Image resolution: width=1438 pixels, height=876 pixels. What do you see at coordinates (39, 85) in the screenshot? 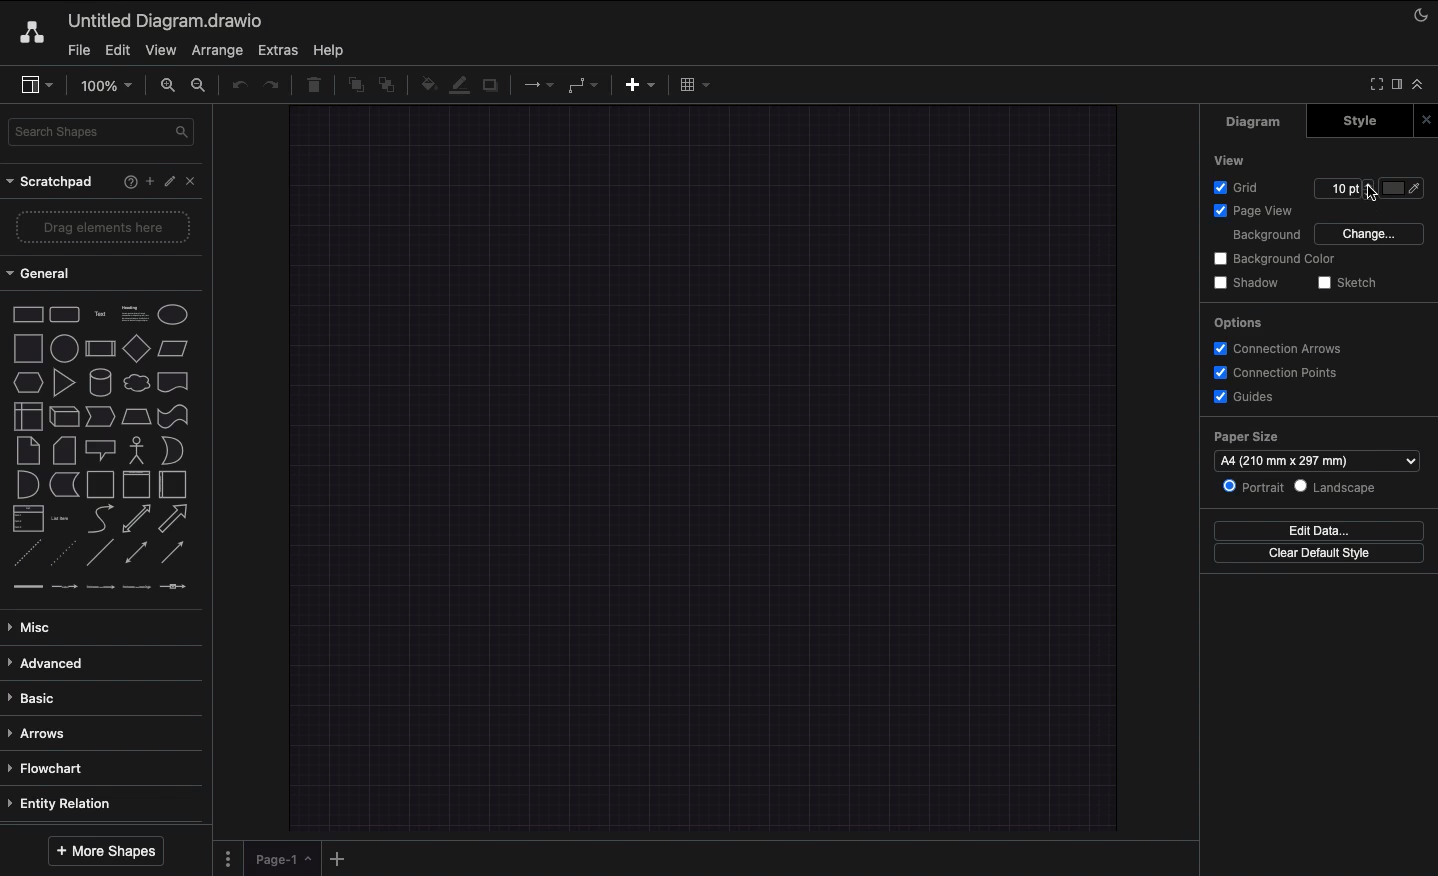
I see `Sidebar` at bounding box center [39, 85].